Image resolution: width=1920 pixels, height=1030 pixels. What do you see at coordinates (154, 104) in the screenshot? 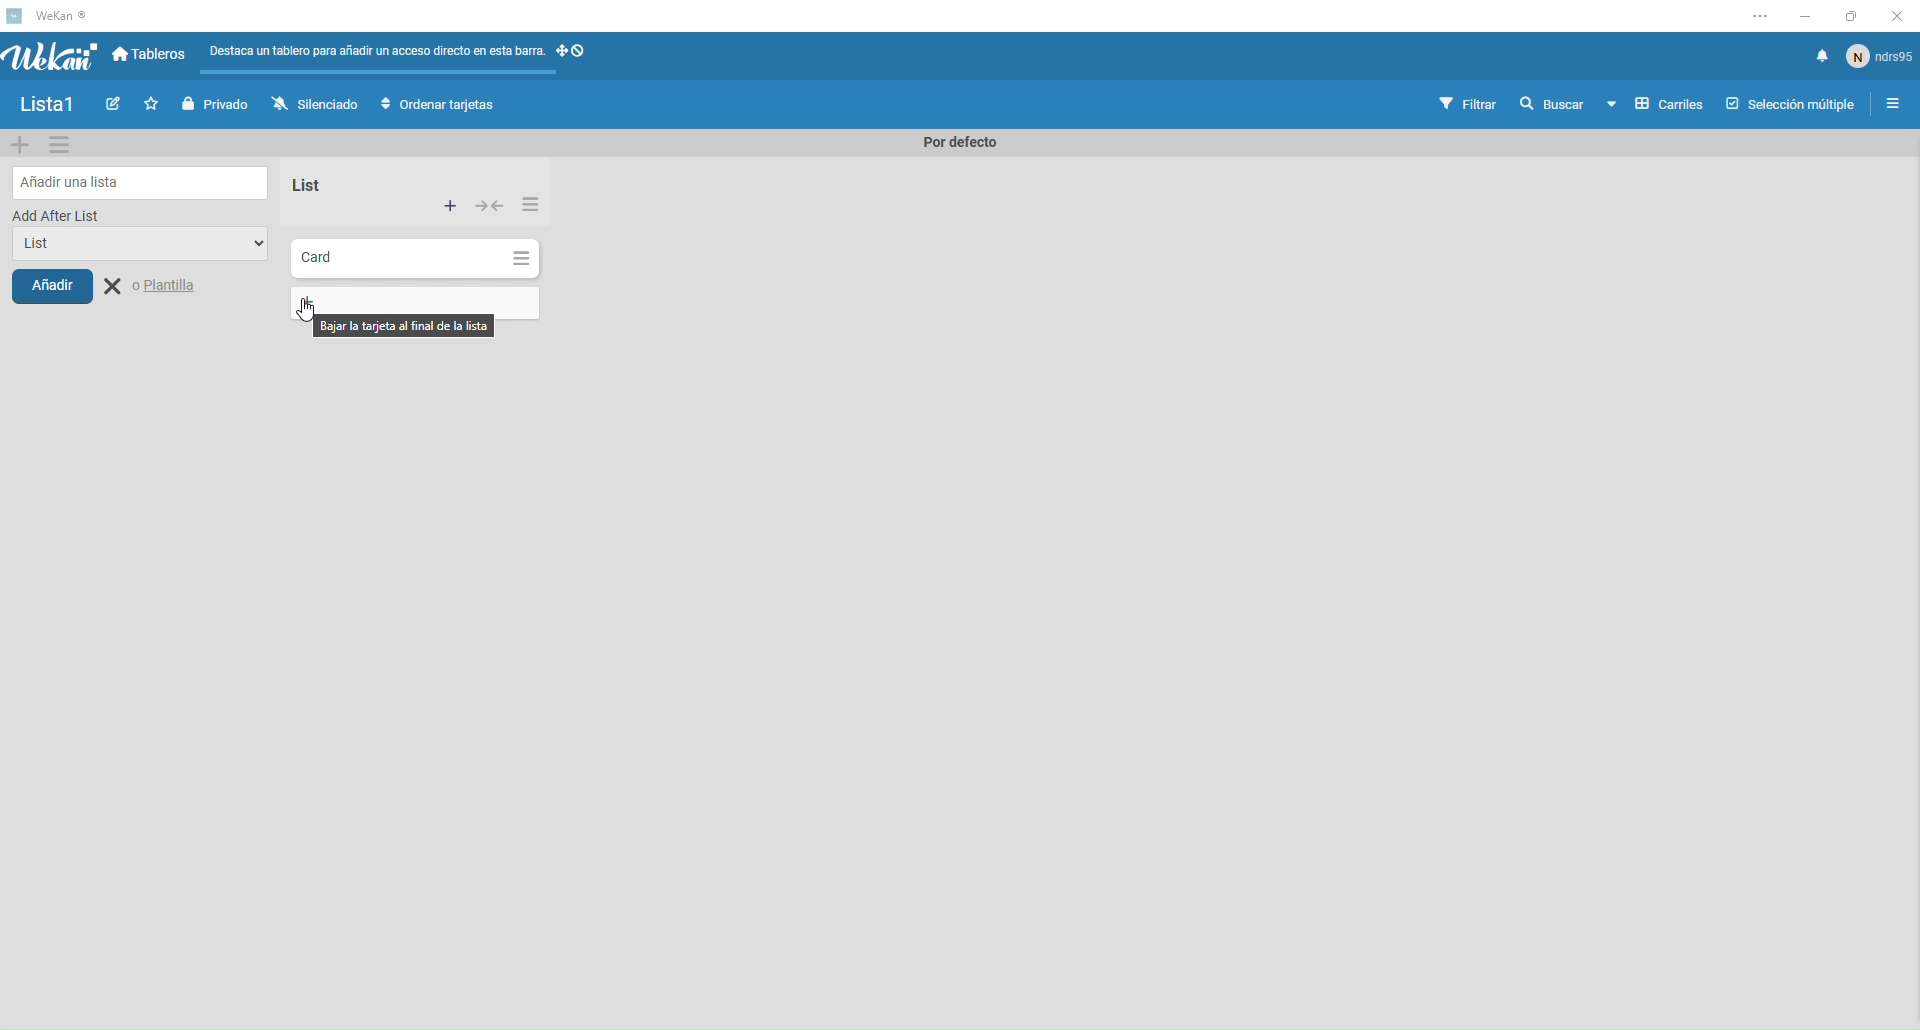
I see `Favourites` at bounding box center [154, 104].